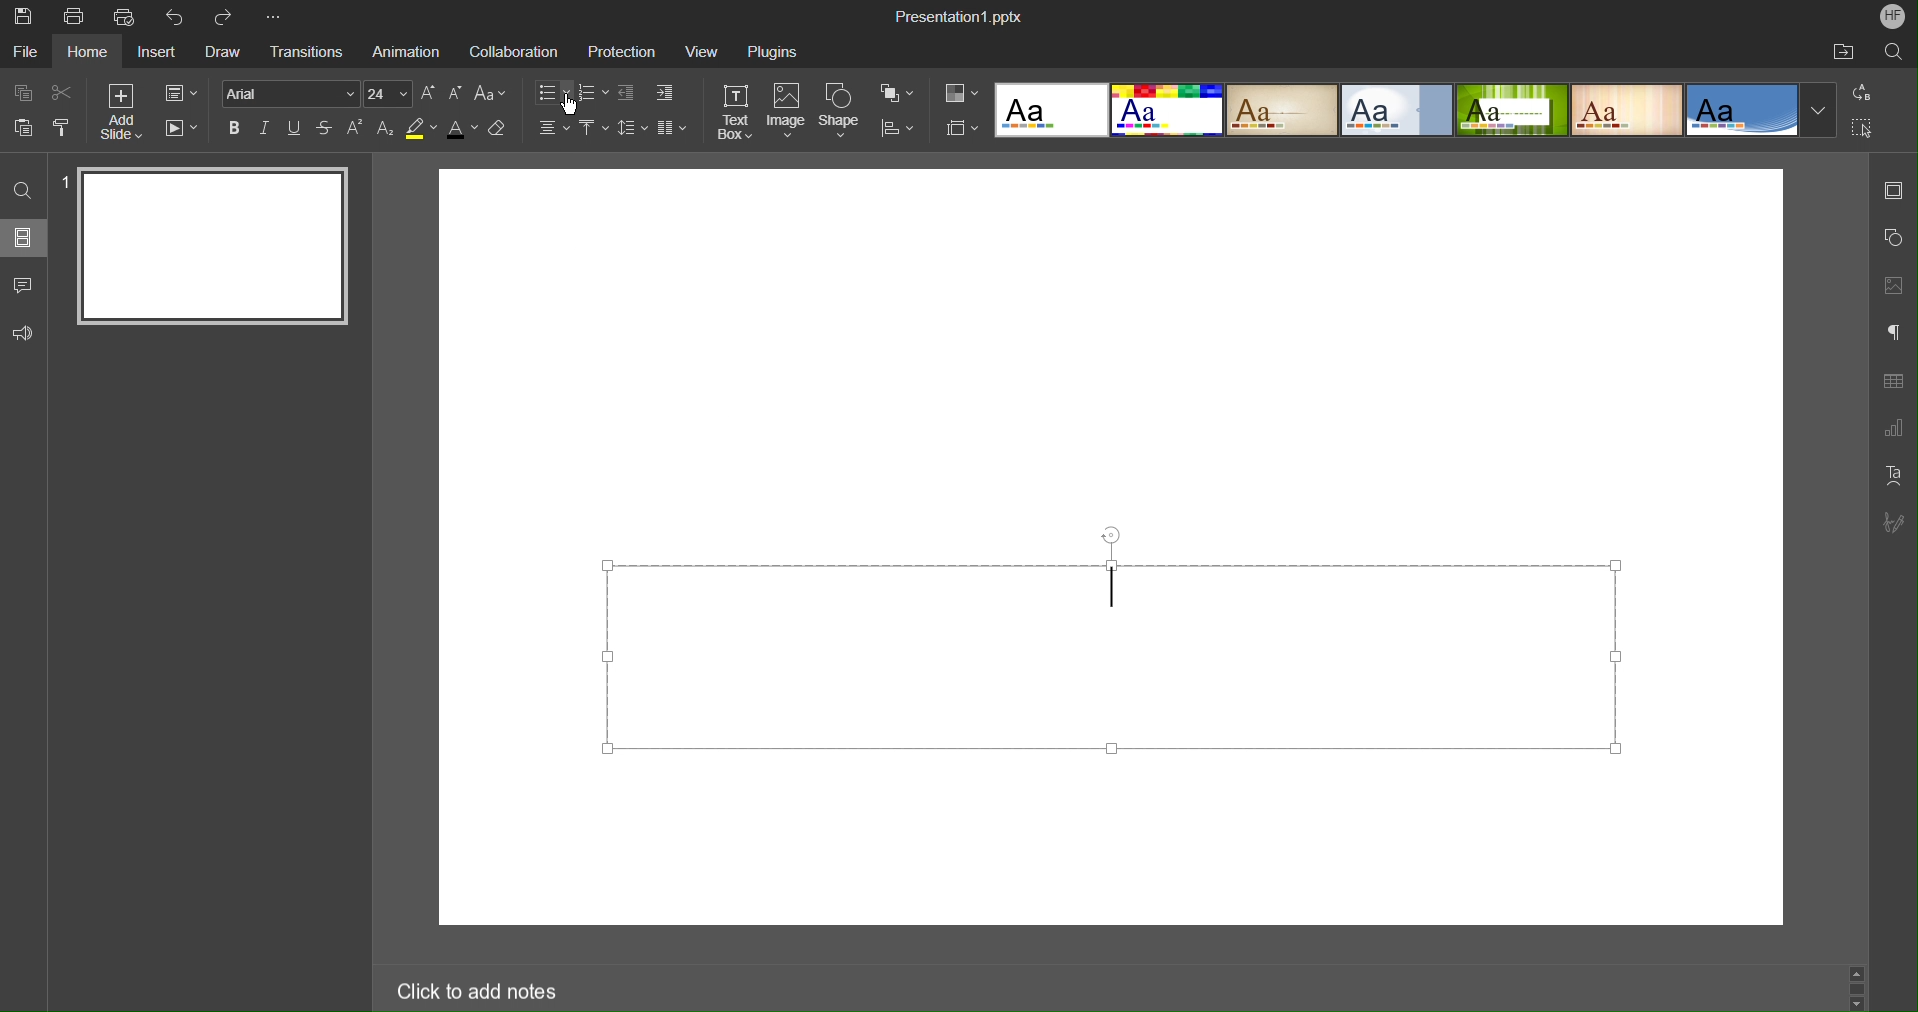 Image resolution: width=1918 pixels, height=1012 pixels. Describe the element at coordinates (20, 128) in the screenshot. I see `Paste` at that location.